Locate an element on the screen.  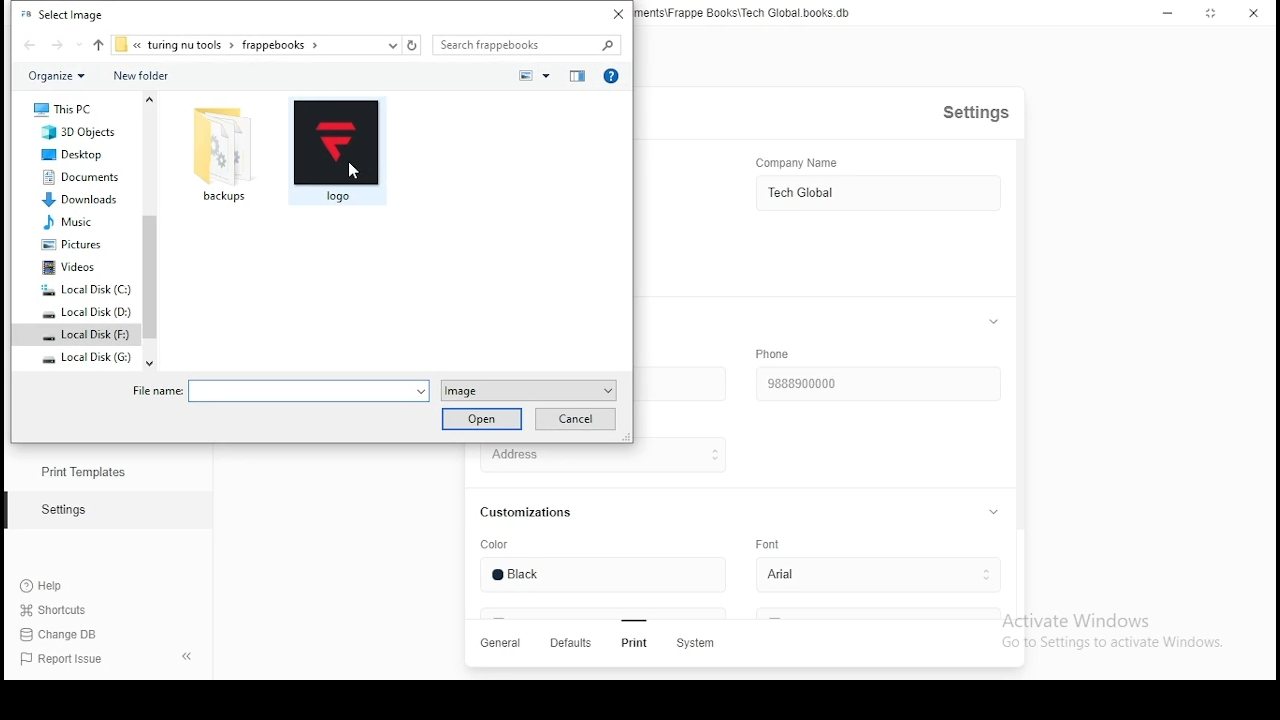
shortcuts  is located at coordinates (56, 613).